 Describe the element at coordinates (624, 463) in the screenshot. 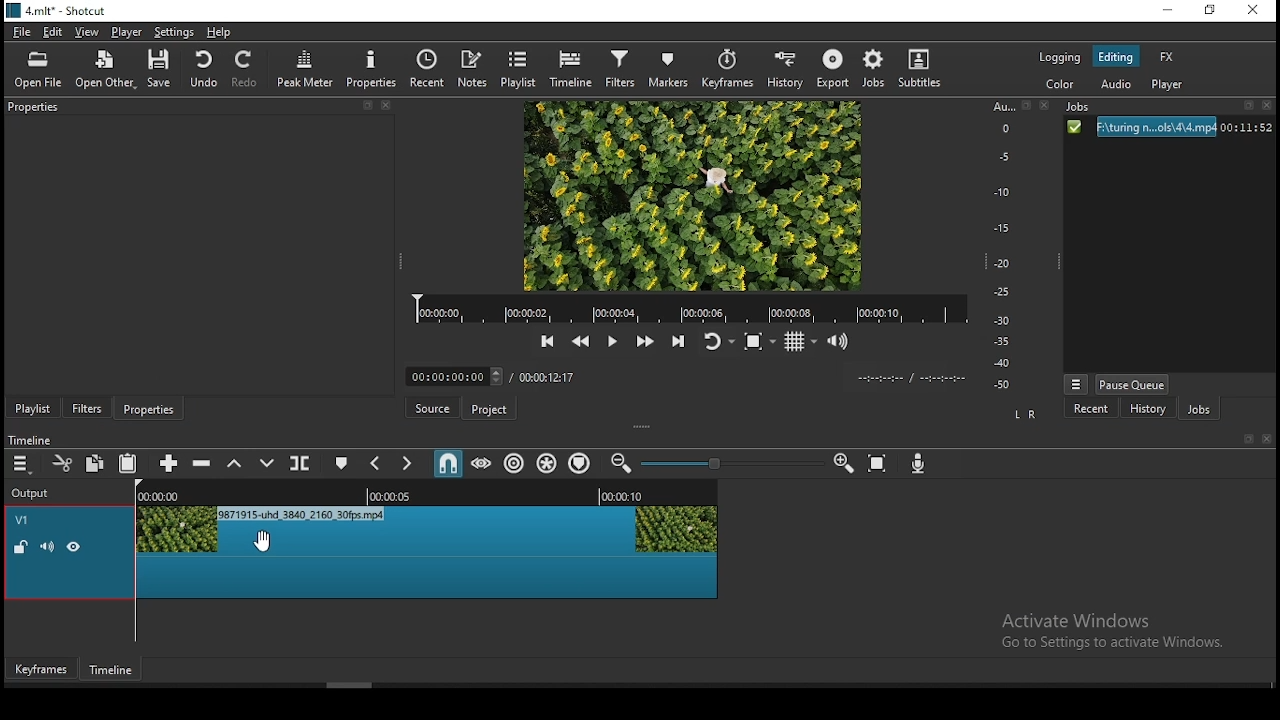

I see `zoom timeline out` at that location.